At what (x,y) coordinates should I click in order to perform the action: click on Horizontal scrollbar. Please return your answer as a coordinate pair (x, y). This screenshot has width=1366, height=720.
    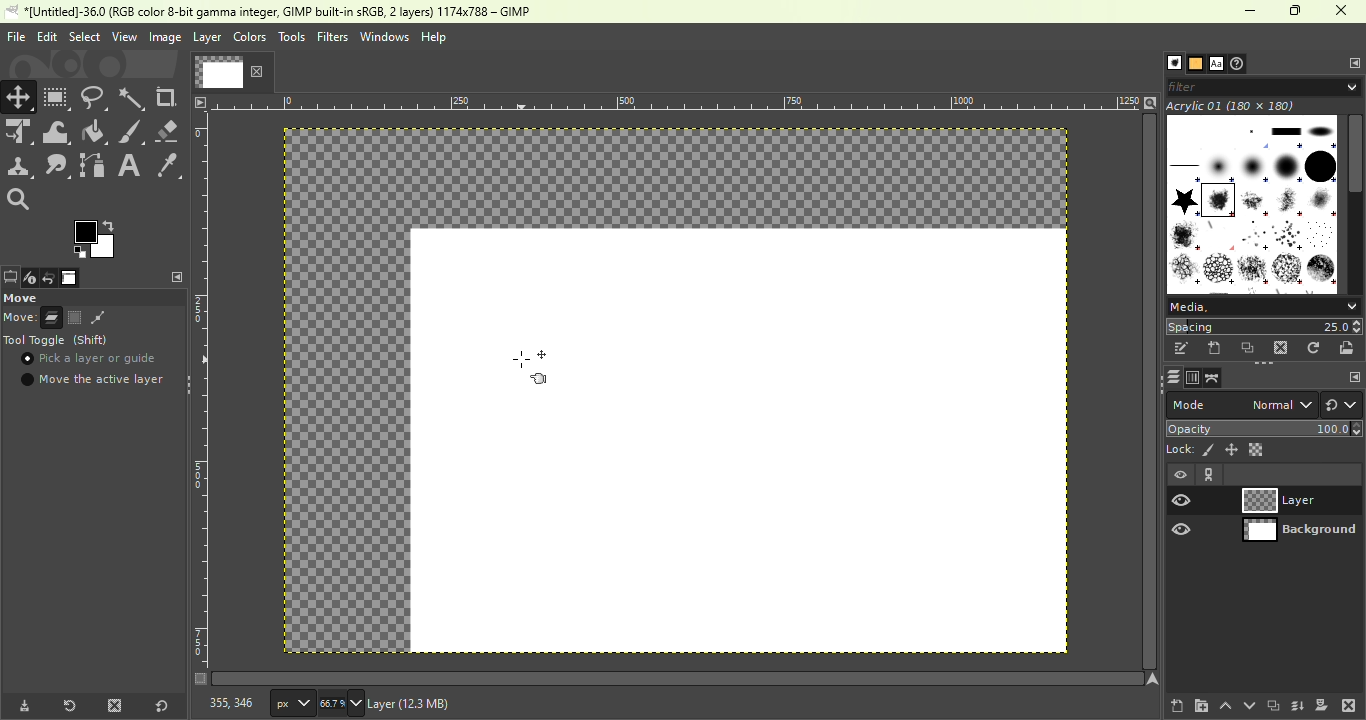
    Looking at the image, I should click on (1150, 392).